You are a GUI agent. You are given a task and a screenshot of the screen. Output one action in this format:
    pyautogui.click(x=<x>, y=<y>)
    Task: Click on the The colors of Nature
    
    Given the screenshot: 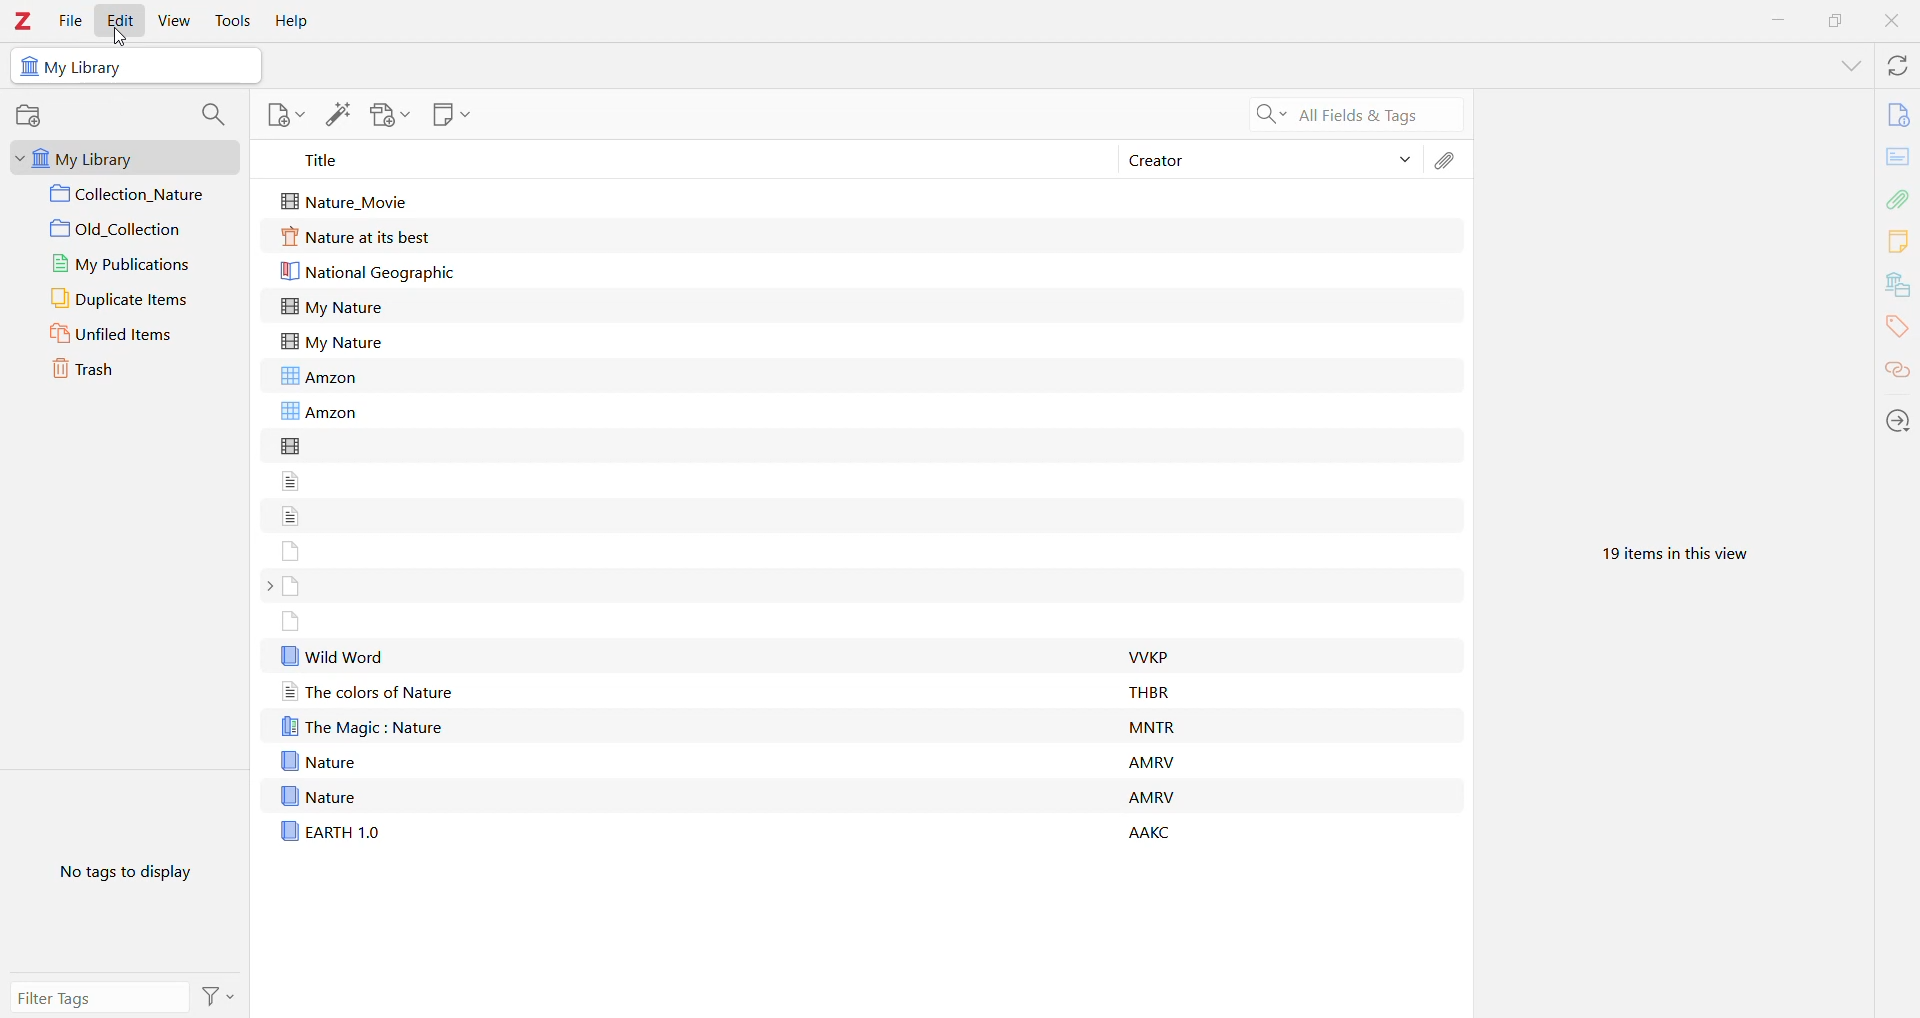 What is the action you would take?
    pyautogui.click(x=368, y=693)
    